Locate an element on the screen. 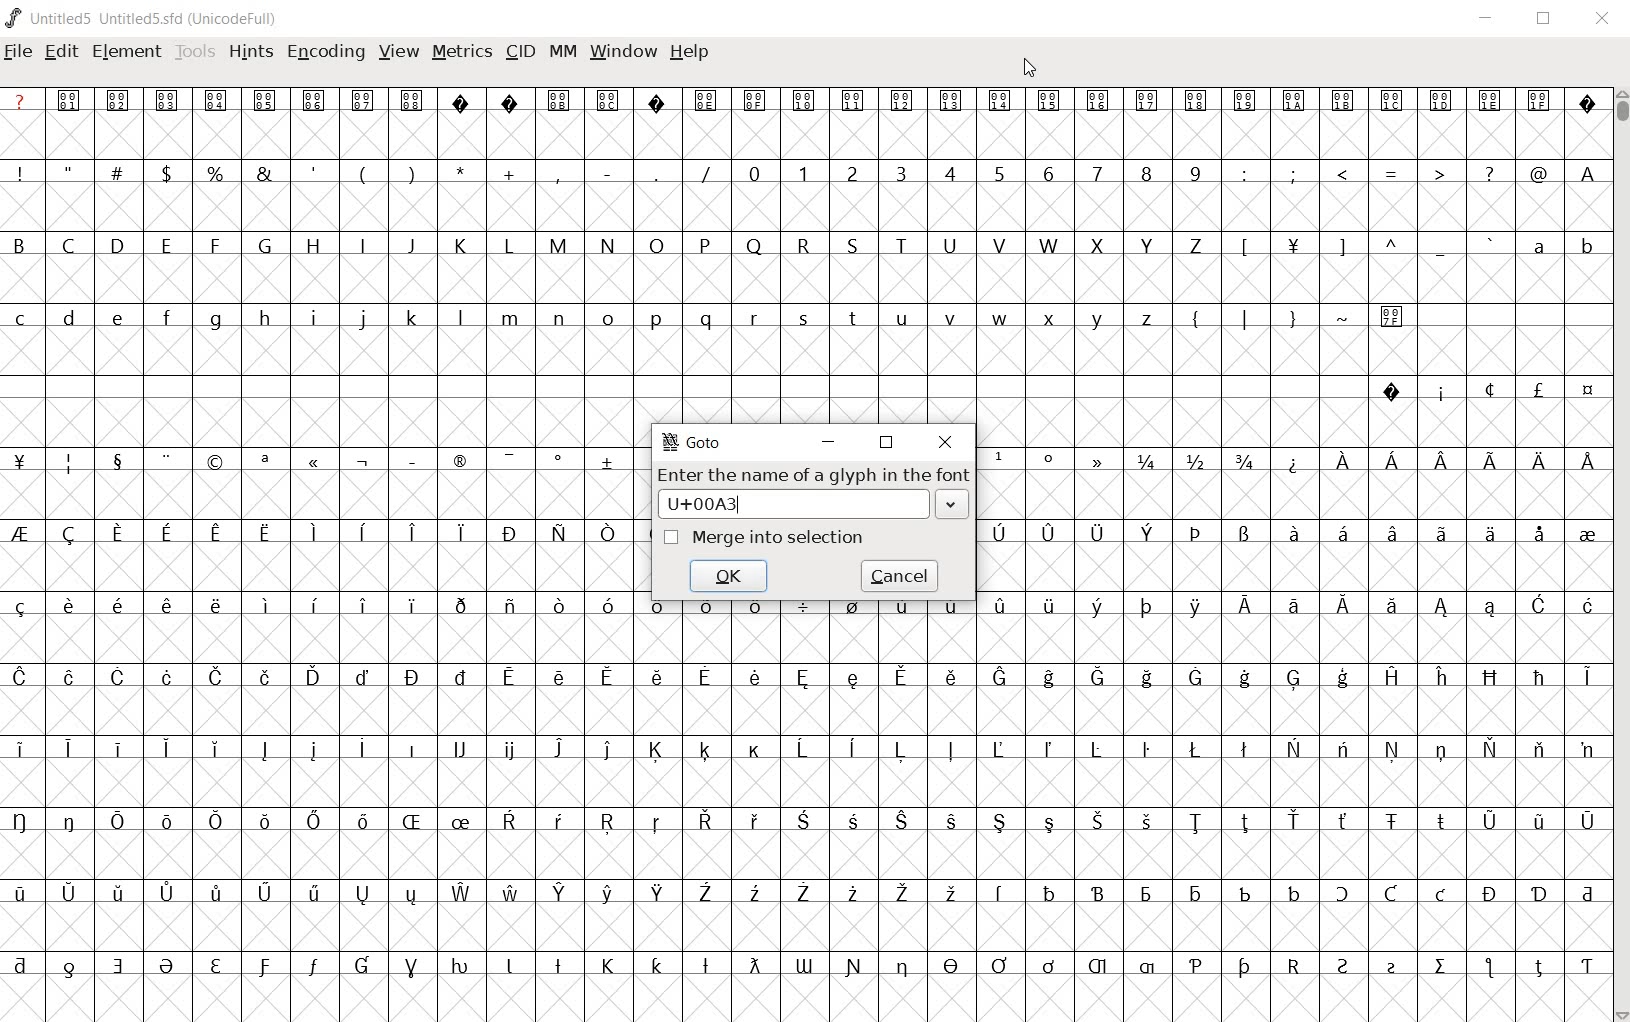  Symbol is located at coordinates (509, 891).